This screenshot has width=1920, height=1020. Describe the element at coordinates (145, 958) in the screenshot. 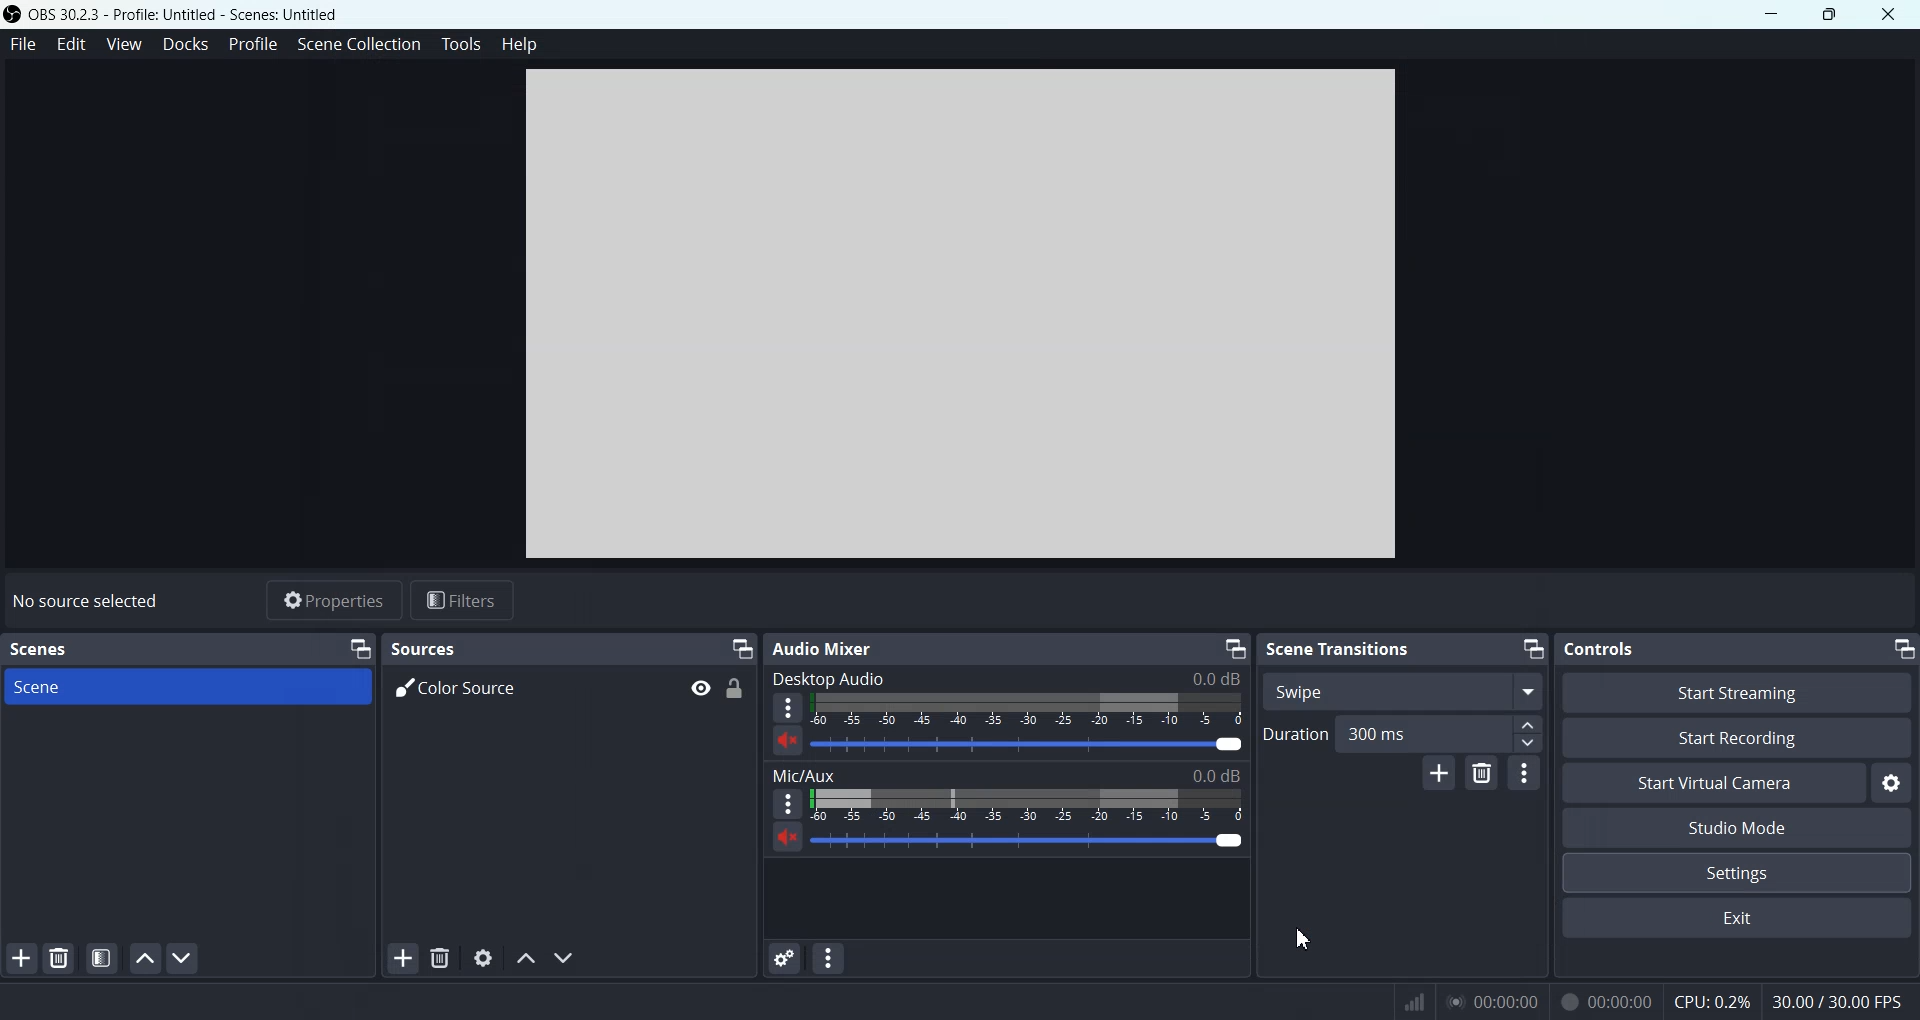

I see `Move scene up` at that location.